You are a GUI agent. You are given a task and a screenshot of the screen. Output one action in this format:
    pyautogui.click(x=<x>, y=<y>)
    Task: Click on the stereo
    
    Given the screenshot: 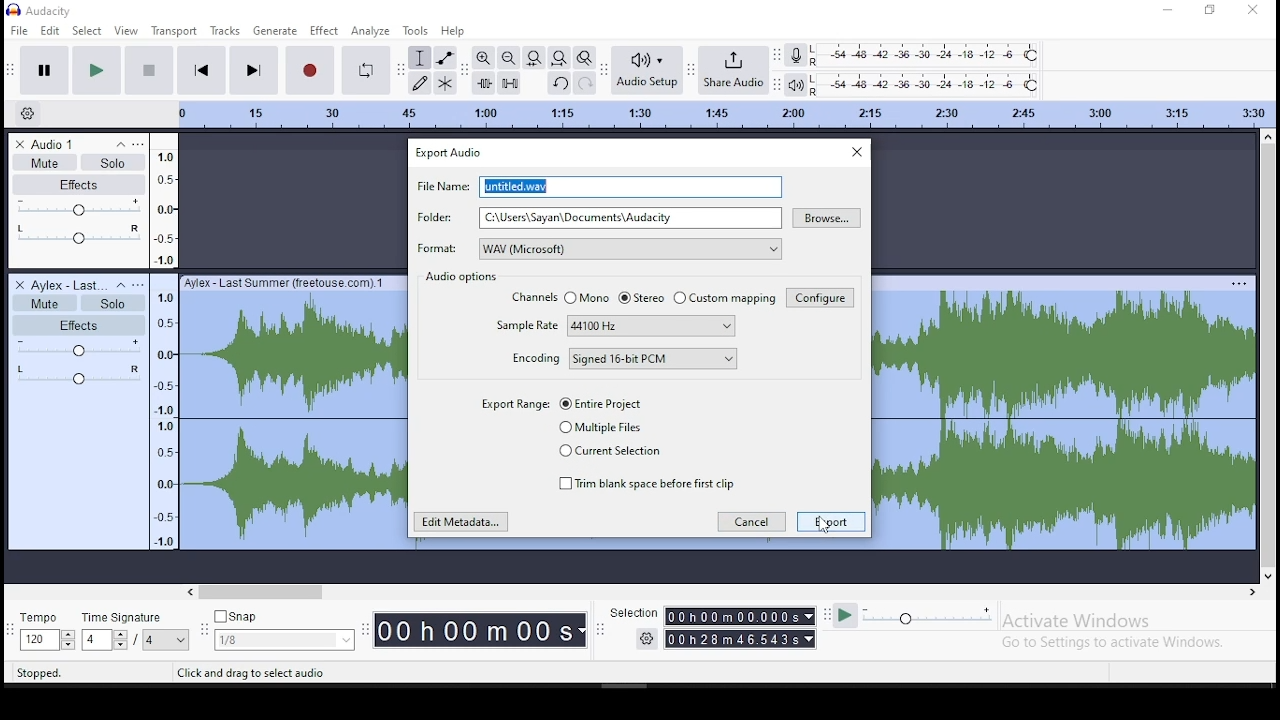 What is the action you would take?
    pyautogui.click(x=642, y=297)
    